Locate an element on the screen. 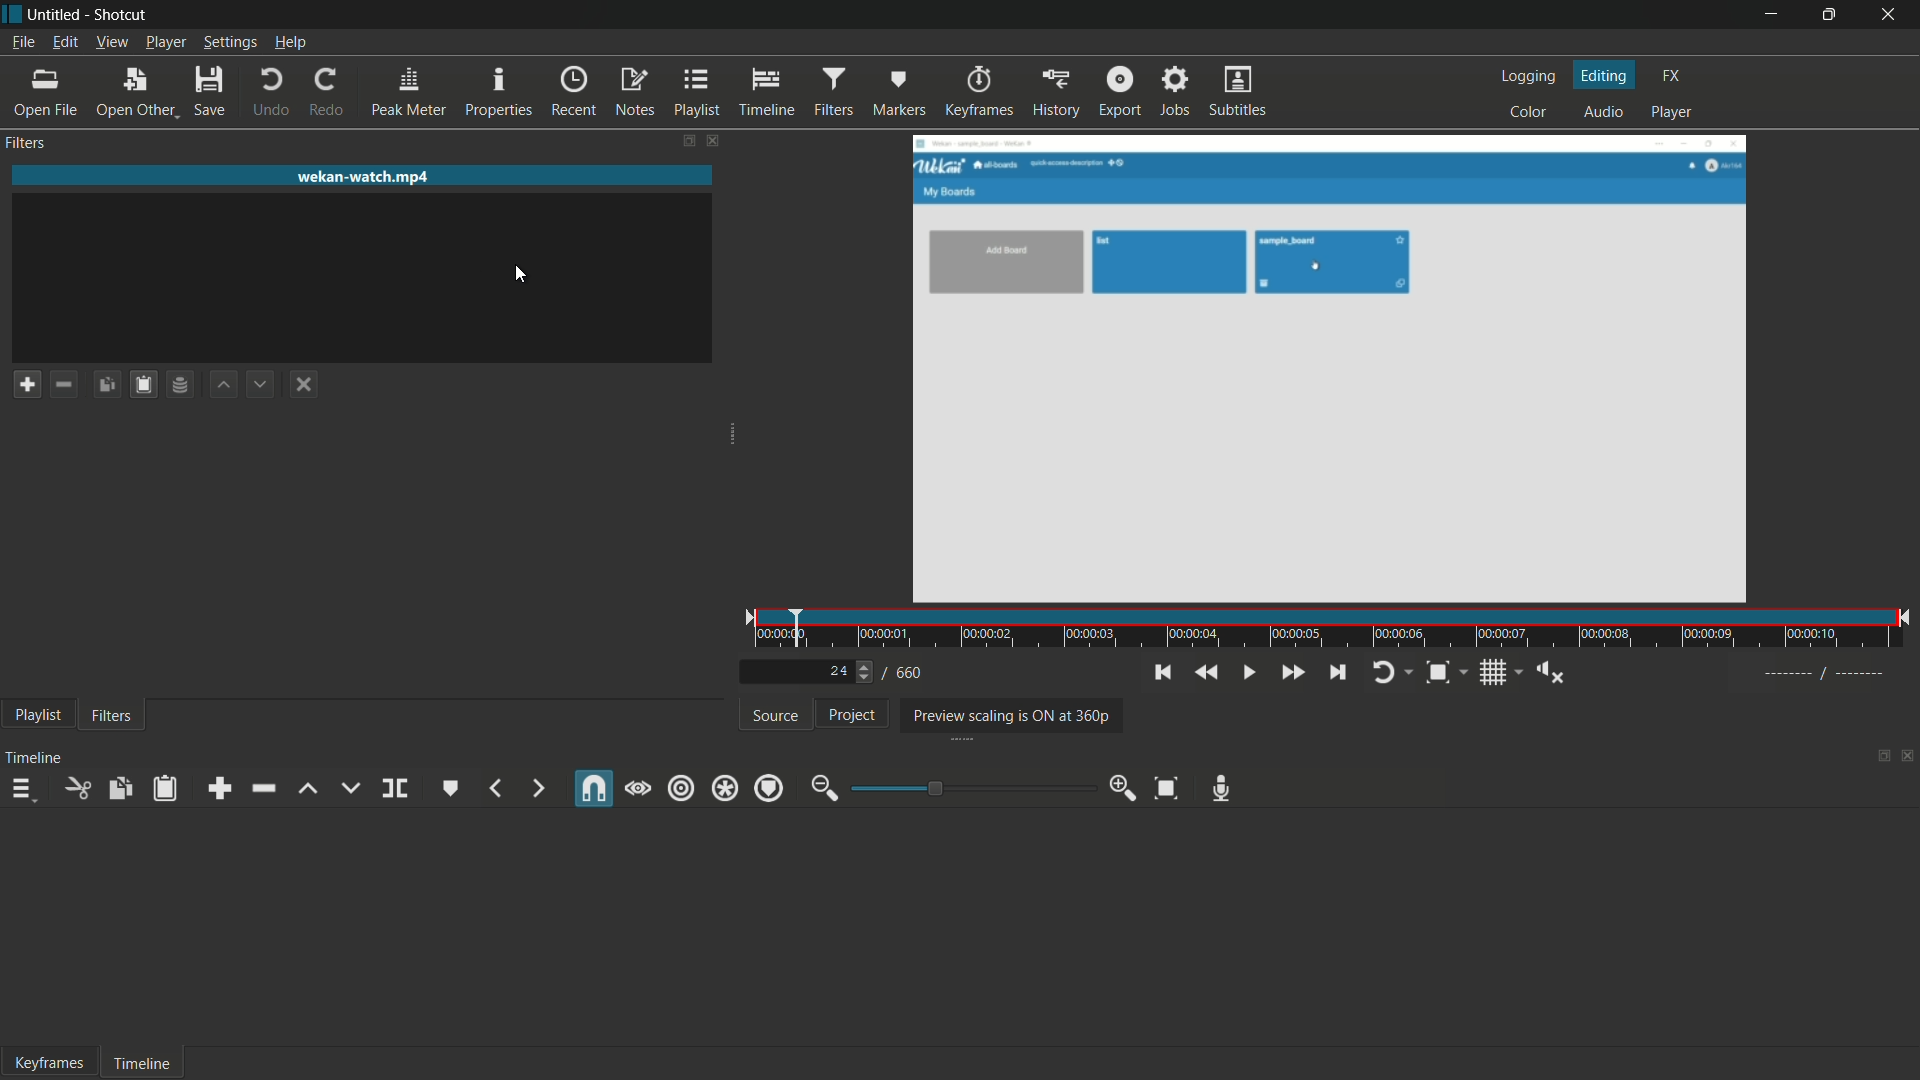 This screenshot has height=1080, width=1920. snap is located at coordinates (593, 791).